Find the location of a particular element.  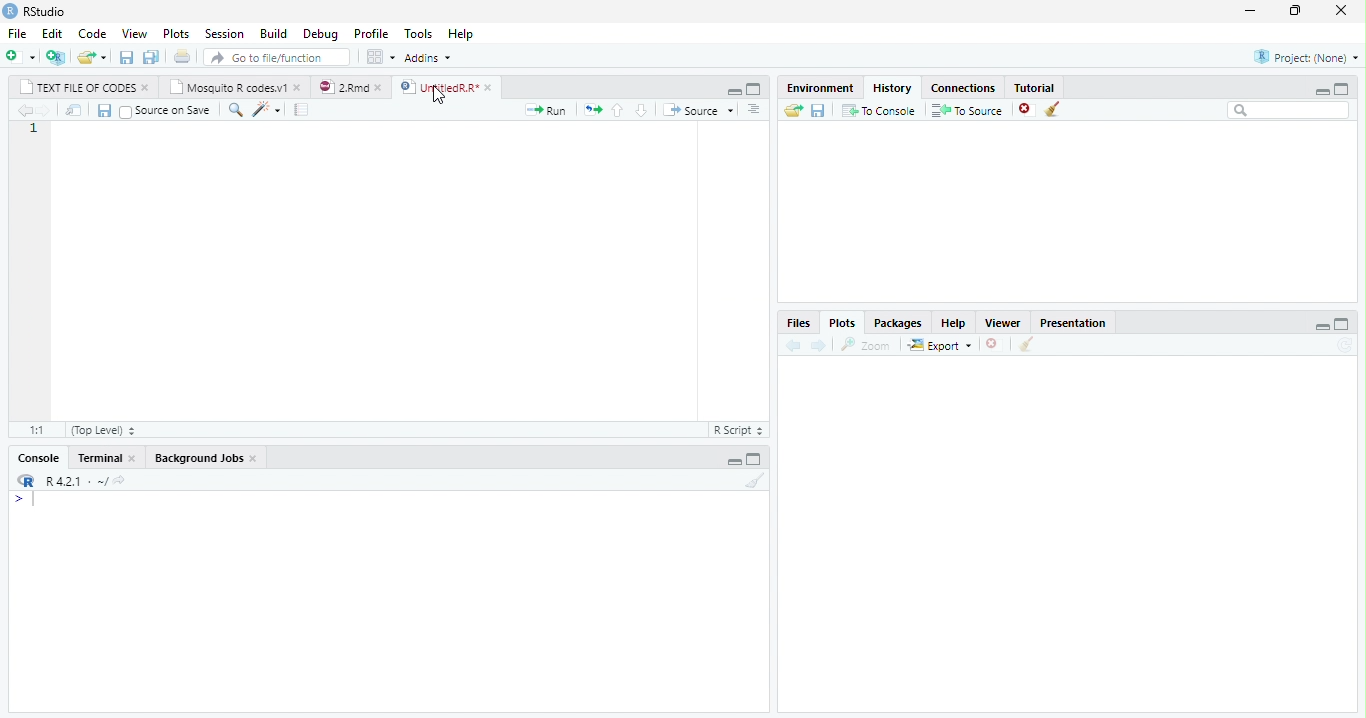

mosquito R codes.v1 is located at coordinates (230, 87).